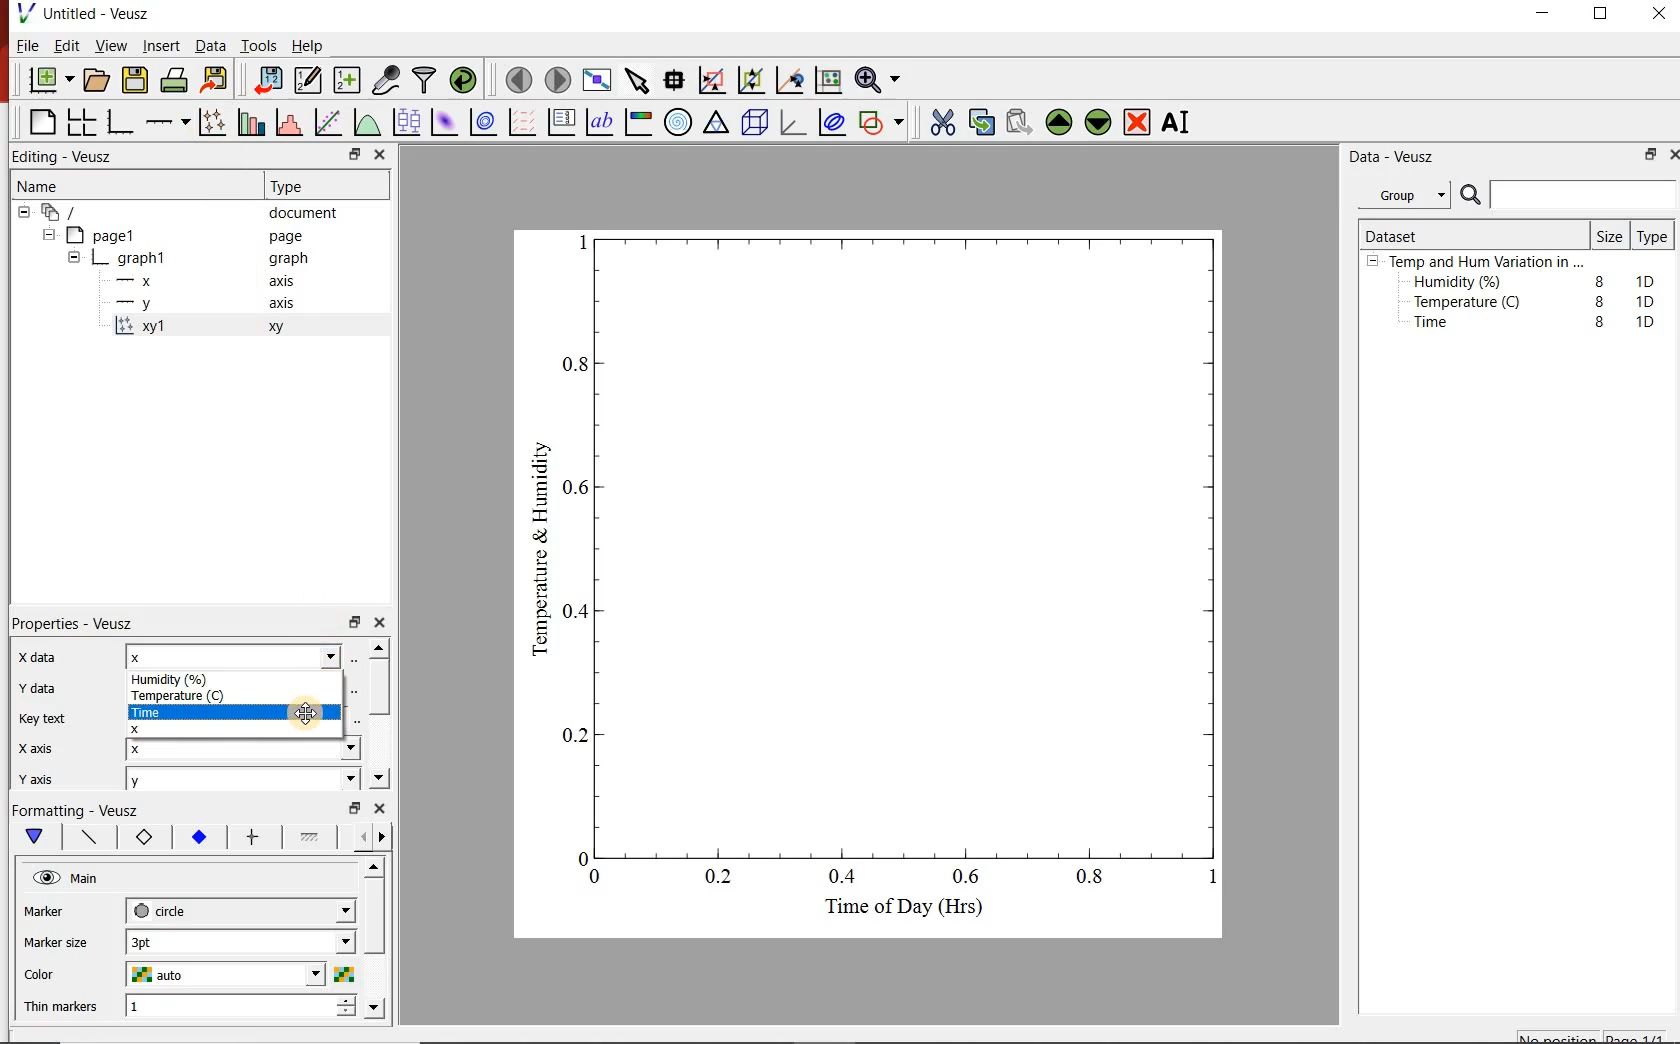 This screenshot has width=1680, height=1044. What do you see at coordinates (71, 213) in the screenshot?
I see `document widget` at bounding box center [71, 213].